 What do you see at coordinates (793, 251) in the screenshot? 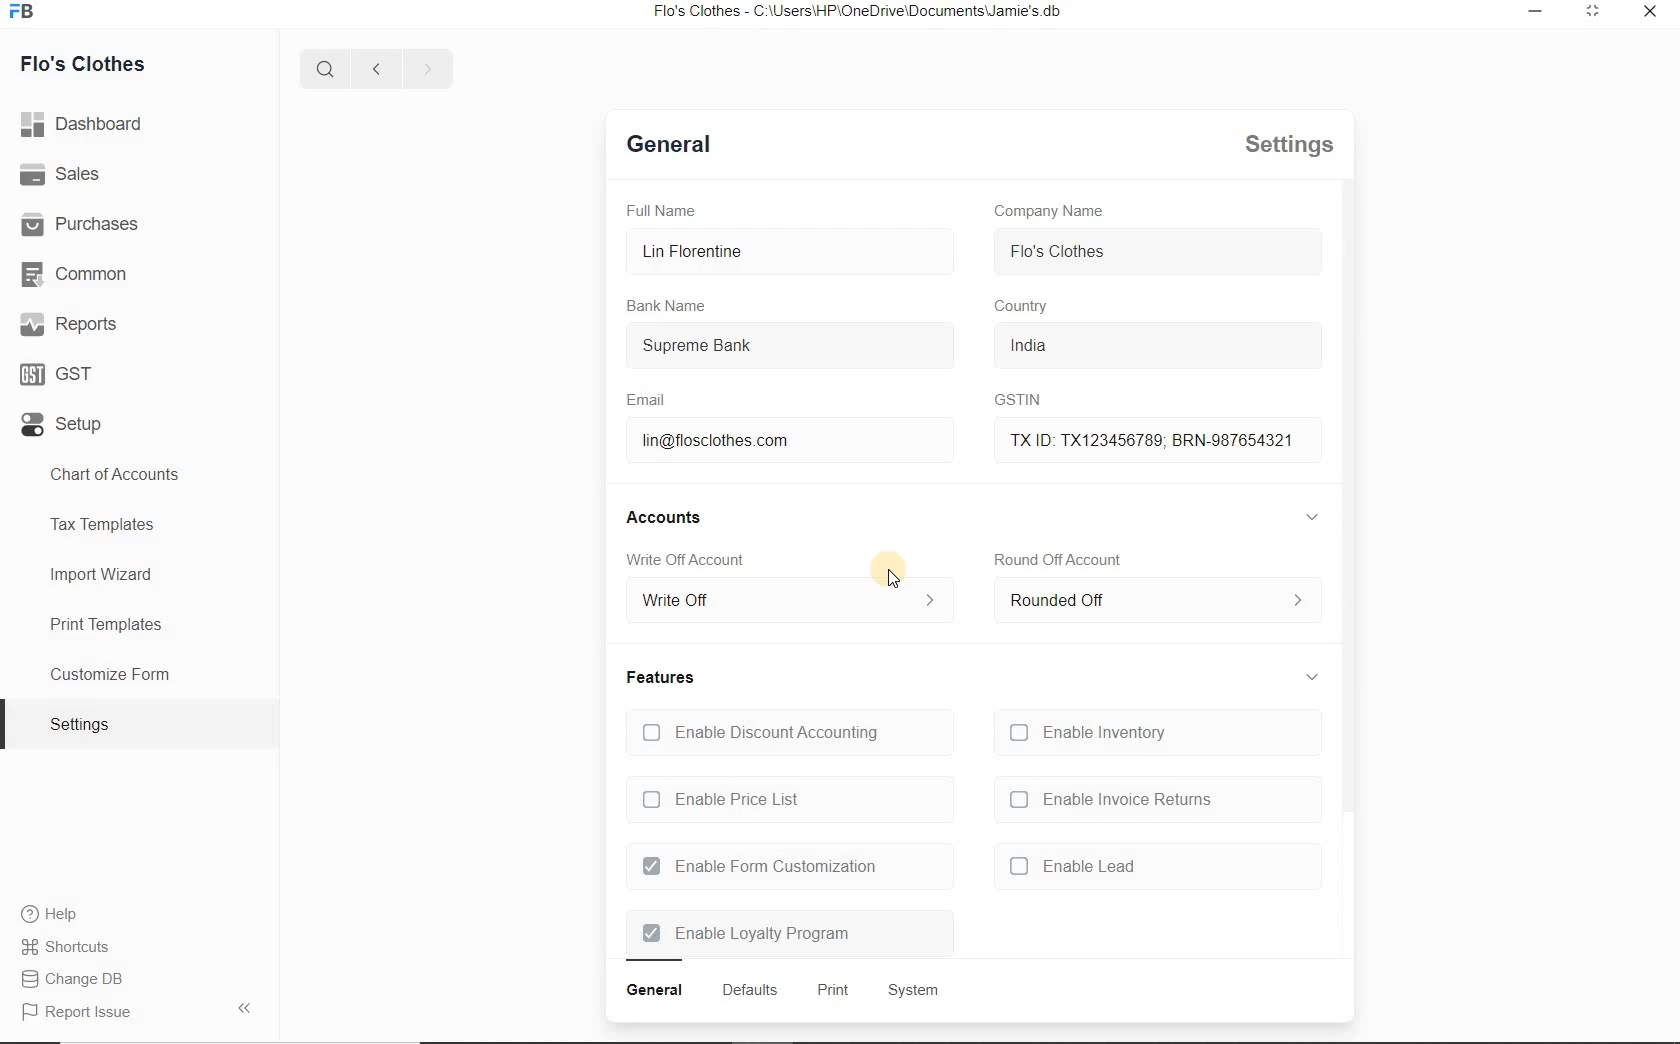
I see `Lin Florentine` at bounding box center [793, 251].